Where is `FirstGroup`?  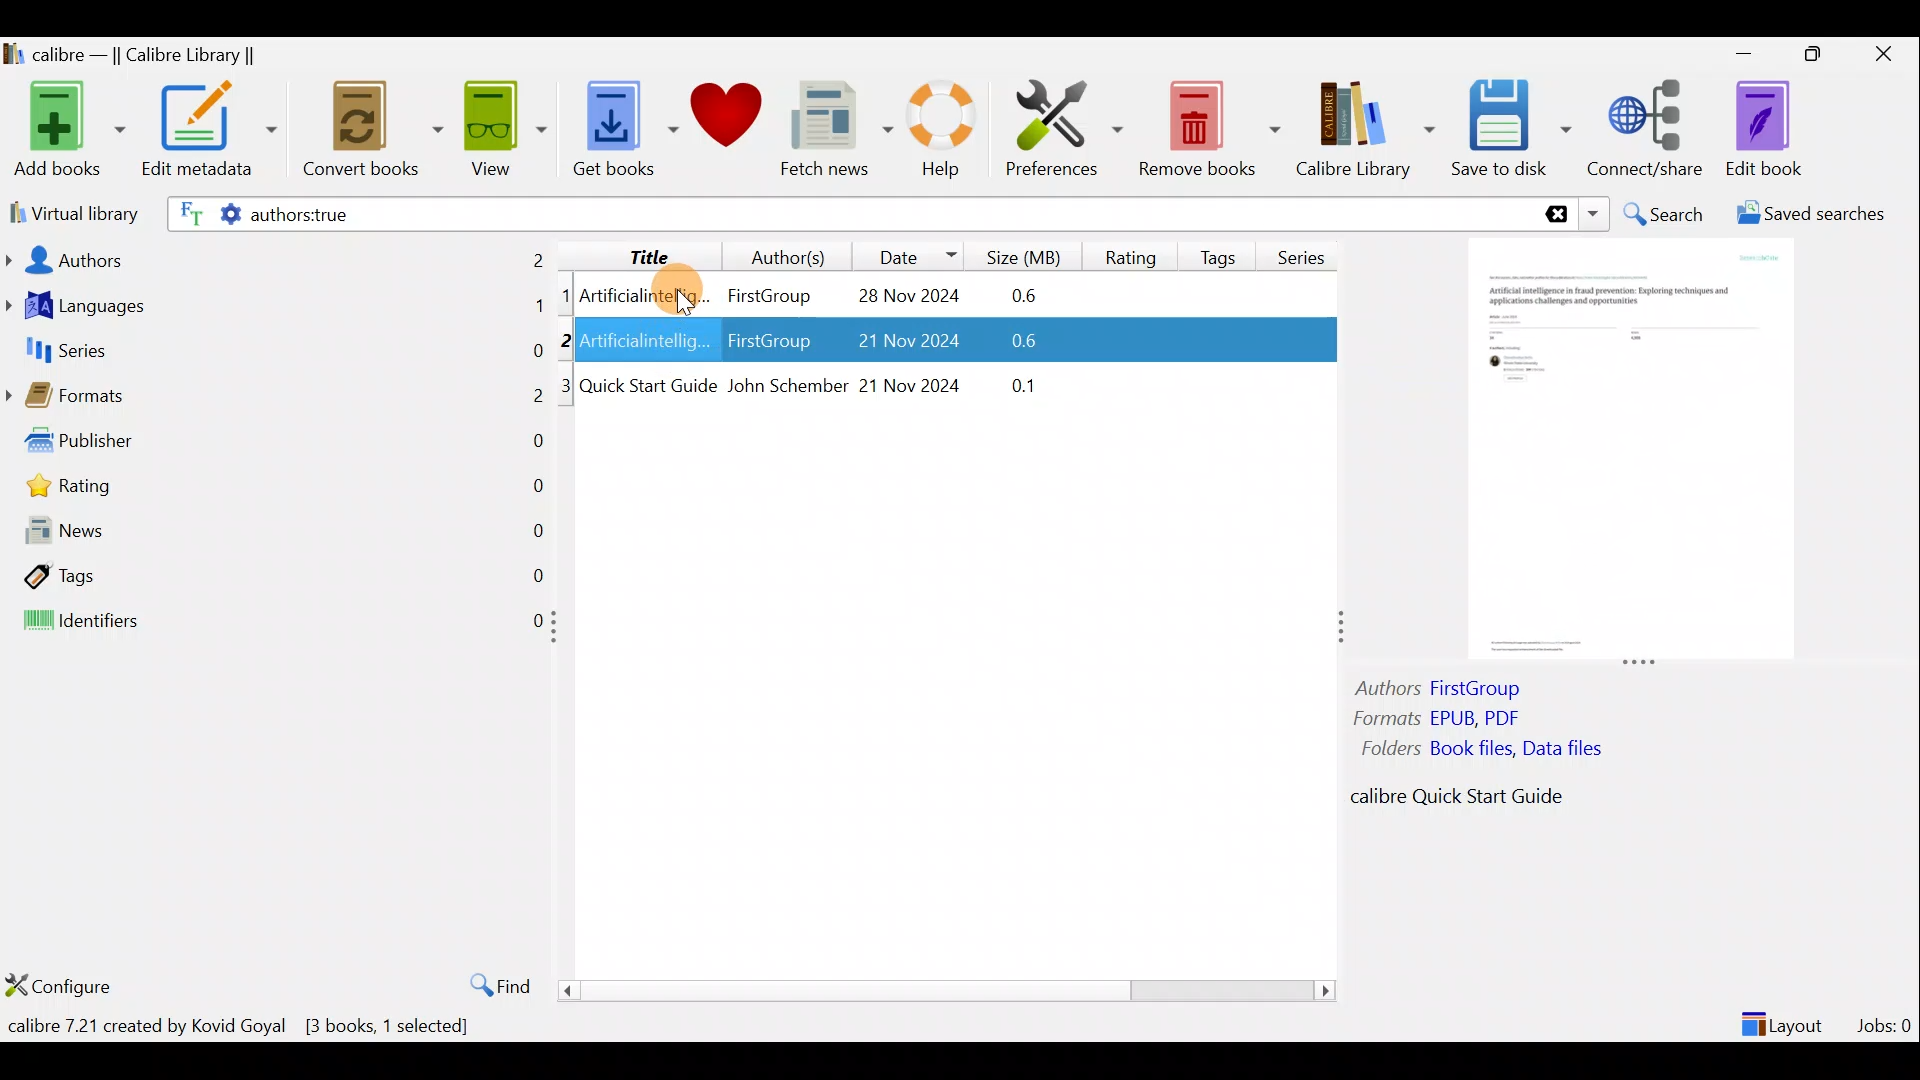 FirstGroup is located at coordinates (768, 343).